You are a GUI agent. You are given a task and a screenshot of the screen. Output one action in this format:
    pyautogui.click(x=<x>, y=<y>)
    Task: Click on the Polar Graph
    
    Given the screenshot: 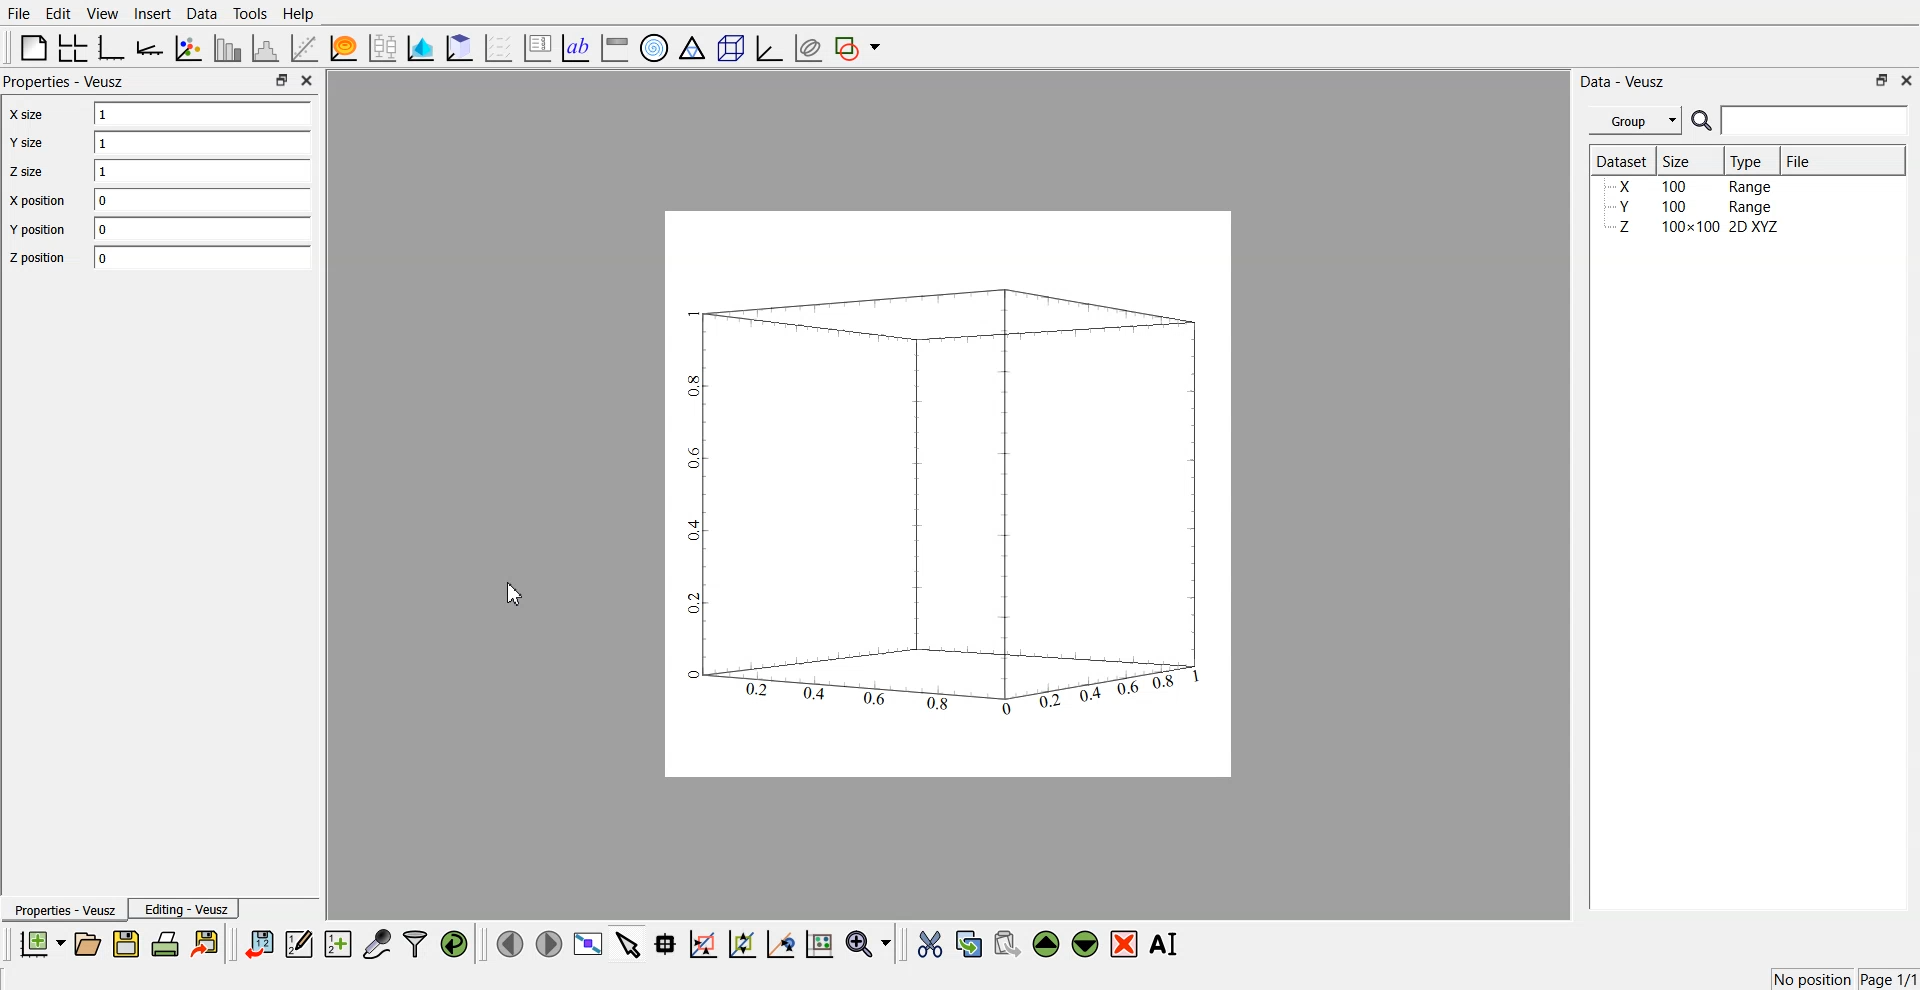 What is the action you would take?
    pyautogui.click(x=654, y=48)
    